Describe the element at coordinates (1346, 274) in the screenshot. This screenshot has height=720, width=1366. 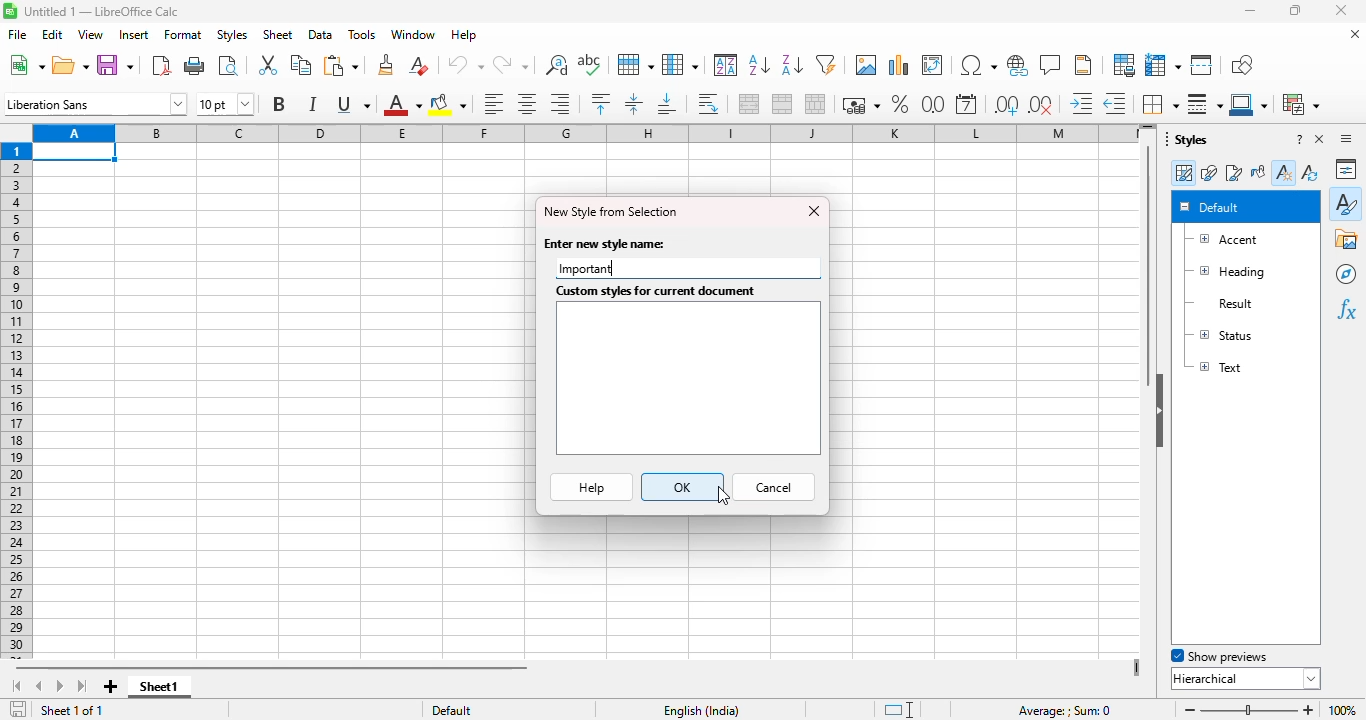
I see `navigator` at that location.